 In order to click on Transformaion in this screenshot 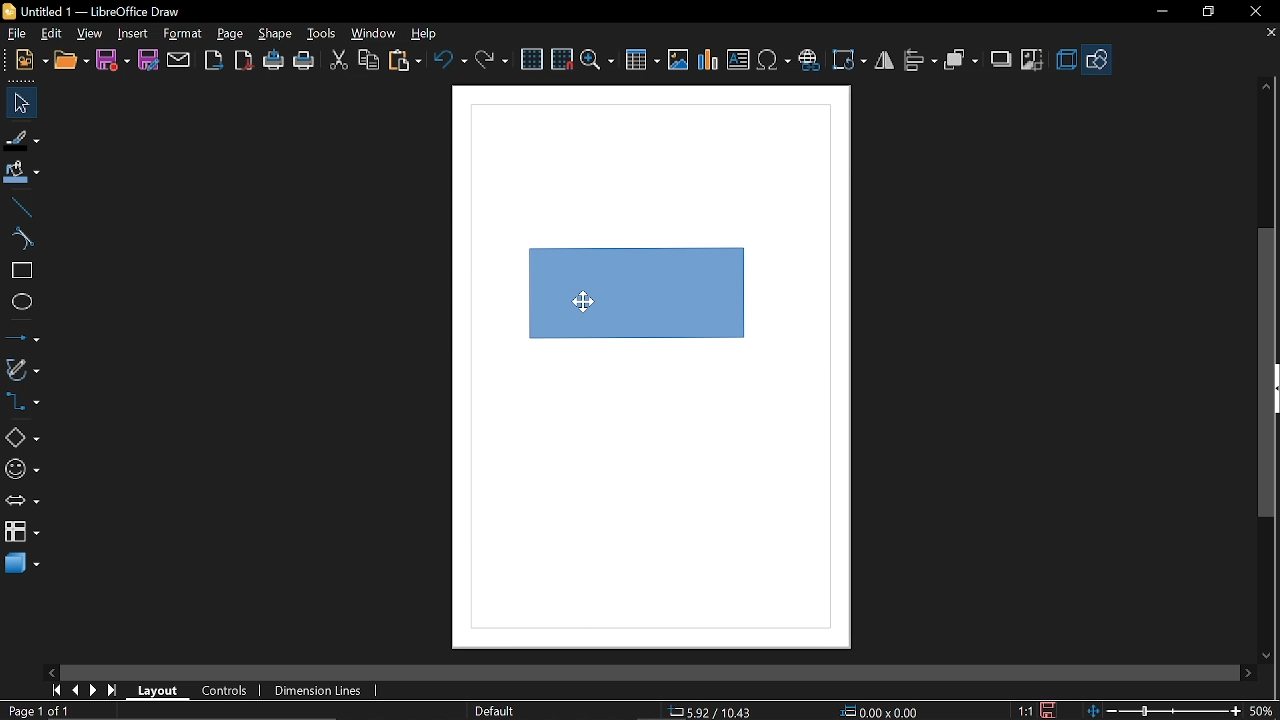, I will do `click(849, 61)`.